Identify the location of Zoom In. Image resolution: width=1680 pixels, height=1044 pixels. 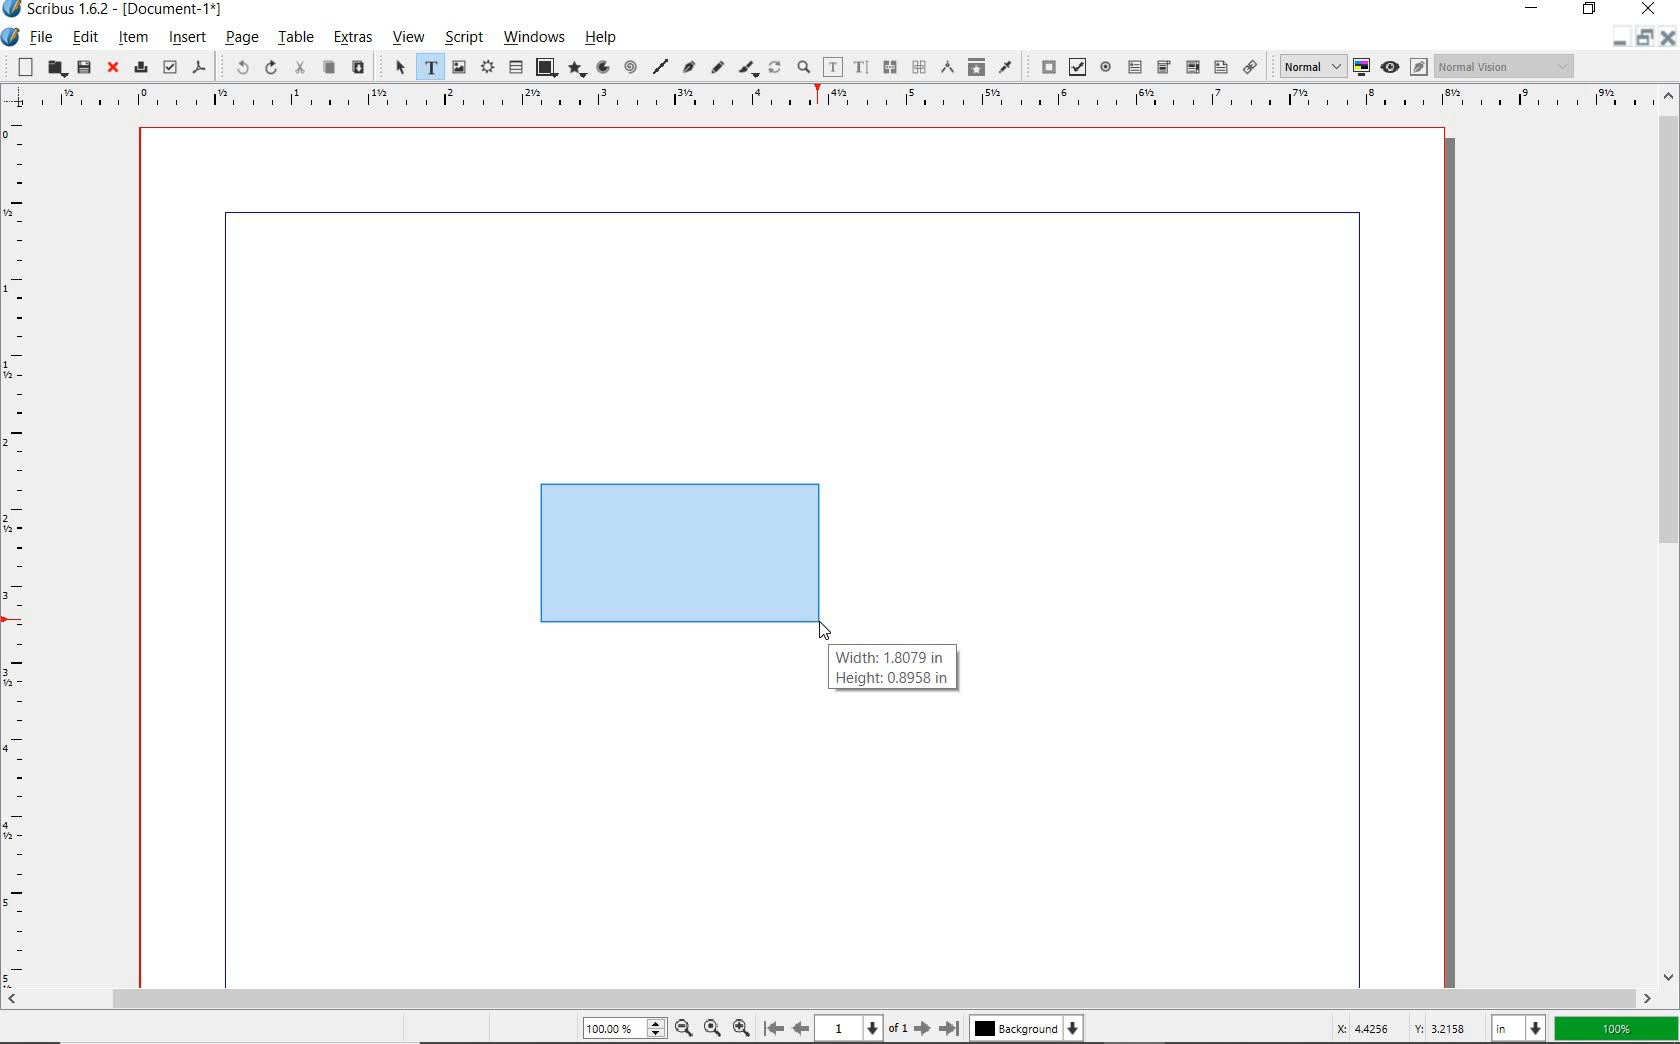
(741, 1029).